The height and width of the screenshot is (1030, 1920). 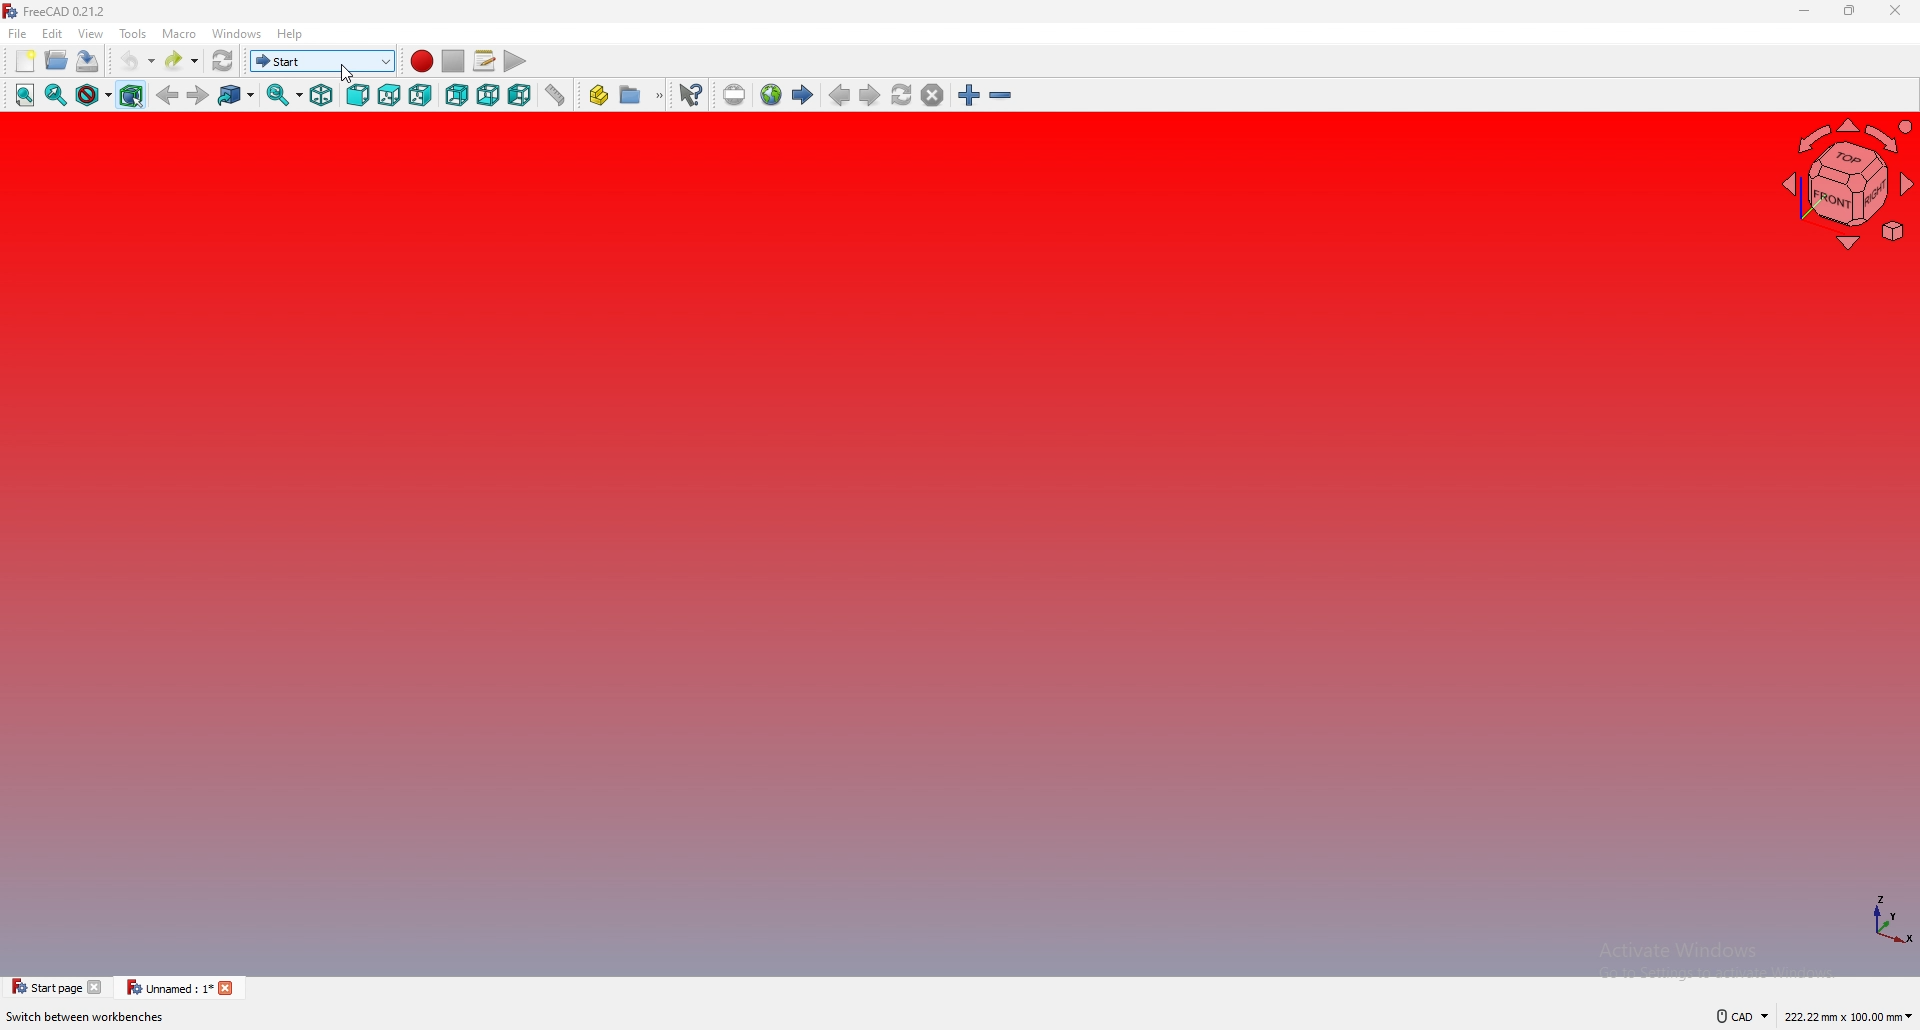 What do you see at coordinates (286, 95) in the screenshot?
I see `synced view` at bounding box center [286, 95].